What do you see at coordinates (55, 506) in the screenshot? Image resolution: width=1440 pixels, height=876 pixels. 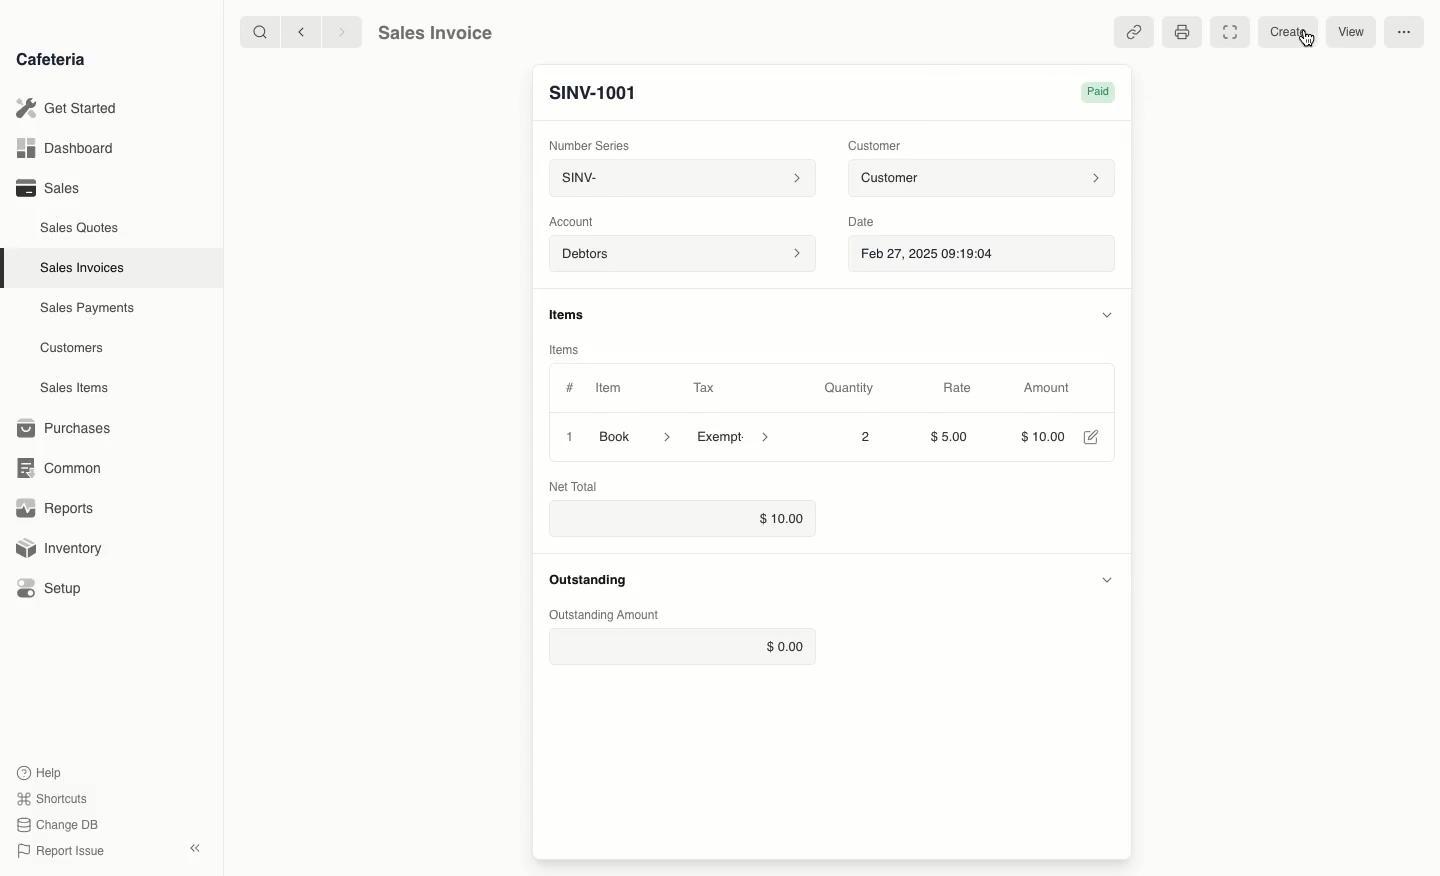 I see `Reports` at bounding box center [55, 506].